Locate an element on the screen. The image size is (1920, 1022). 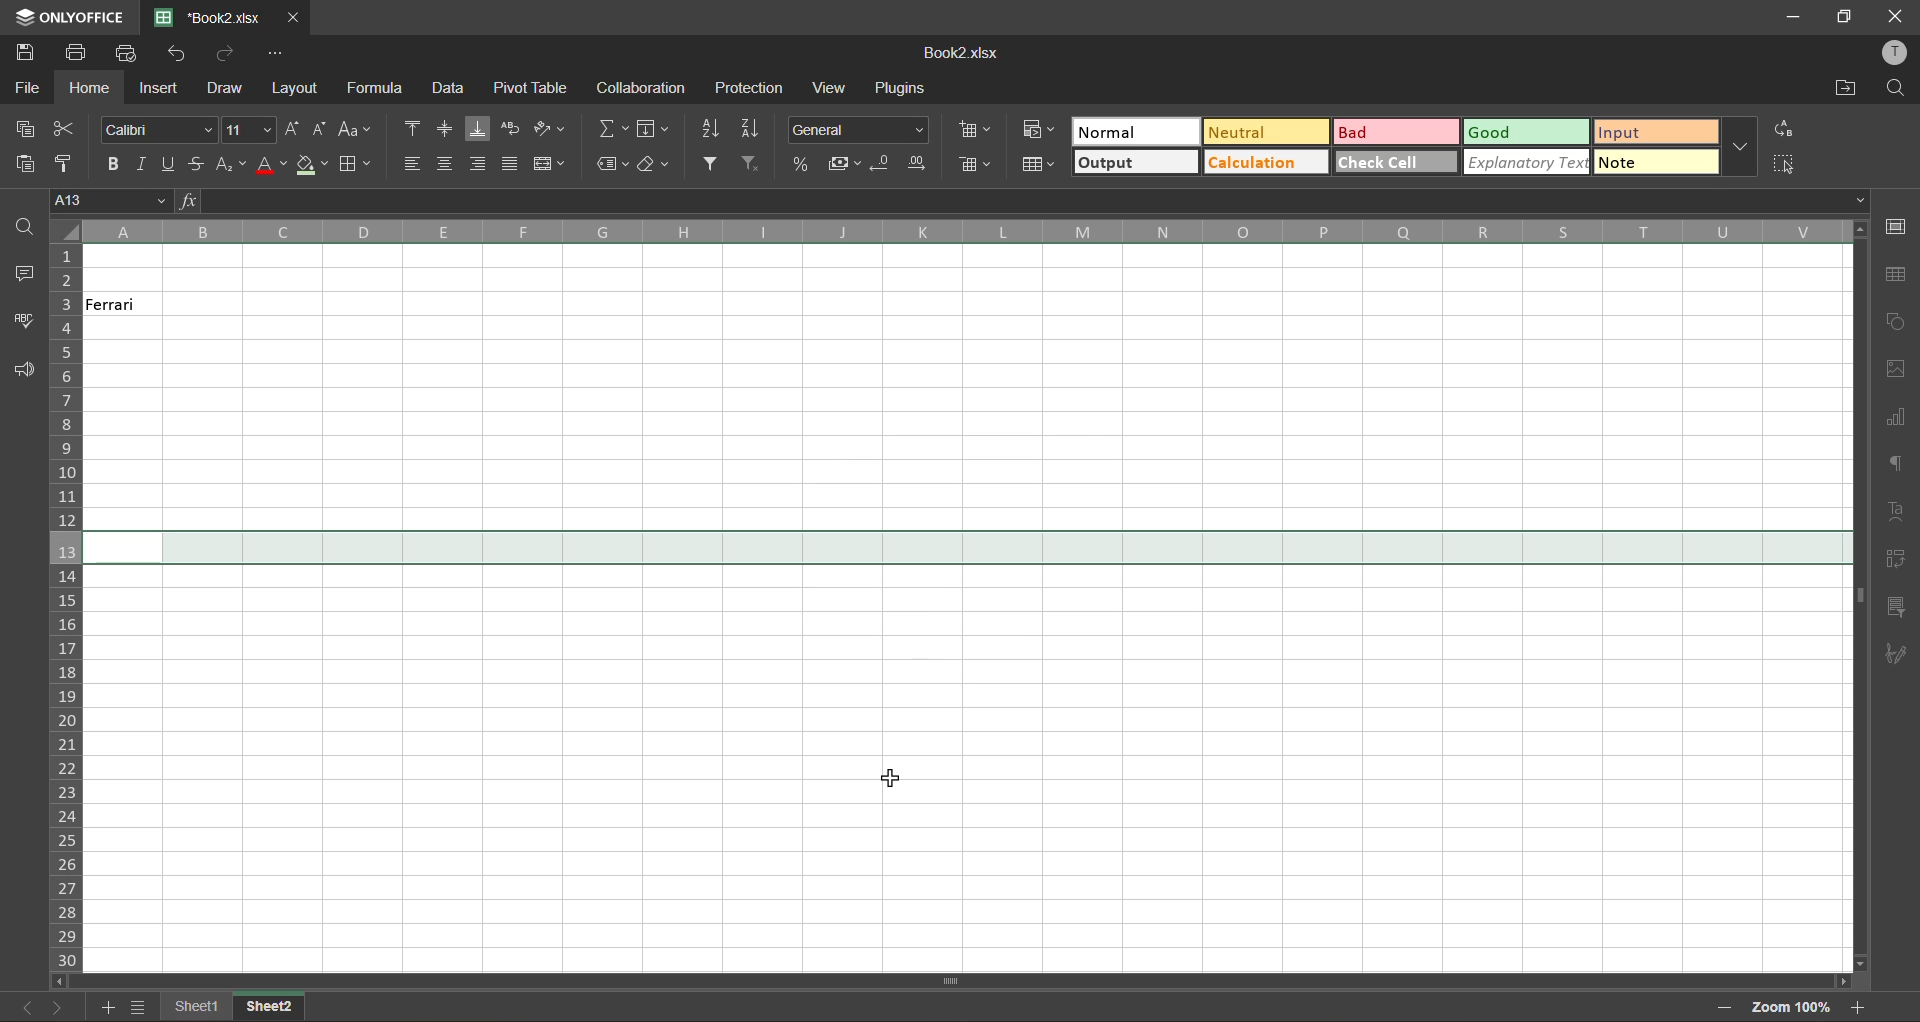
clear is located at coordinates (660, 166).